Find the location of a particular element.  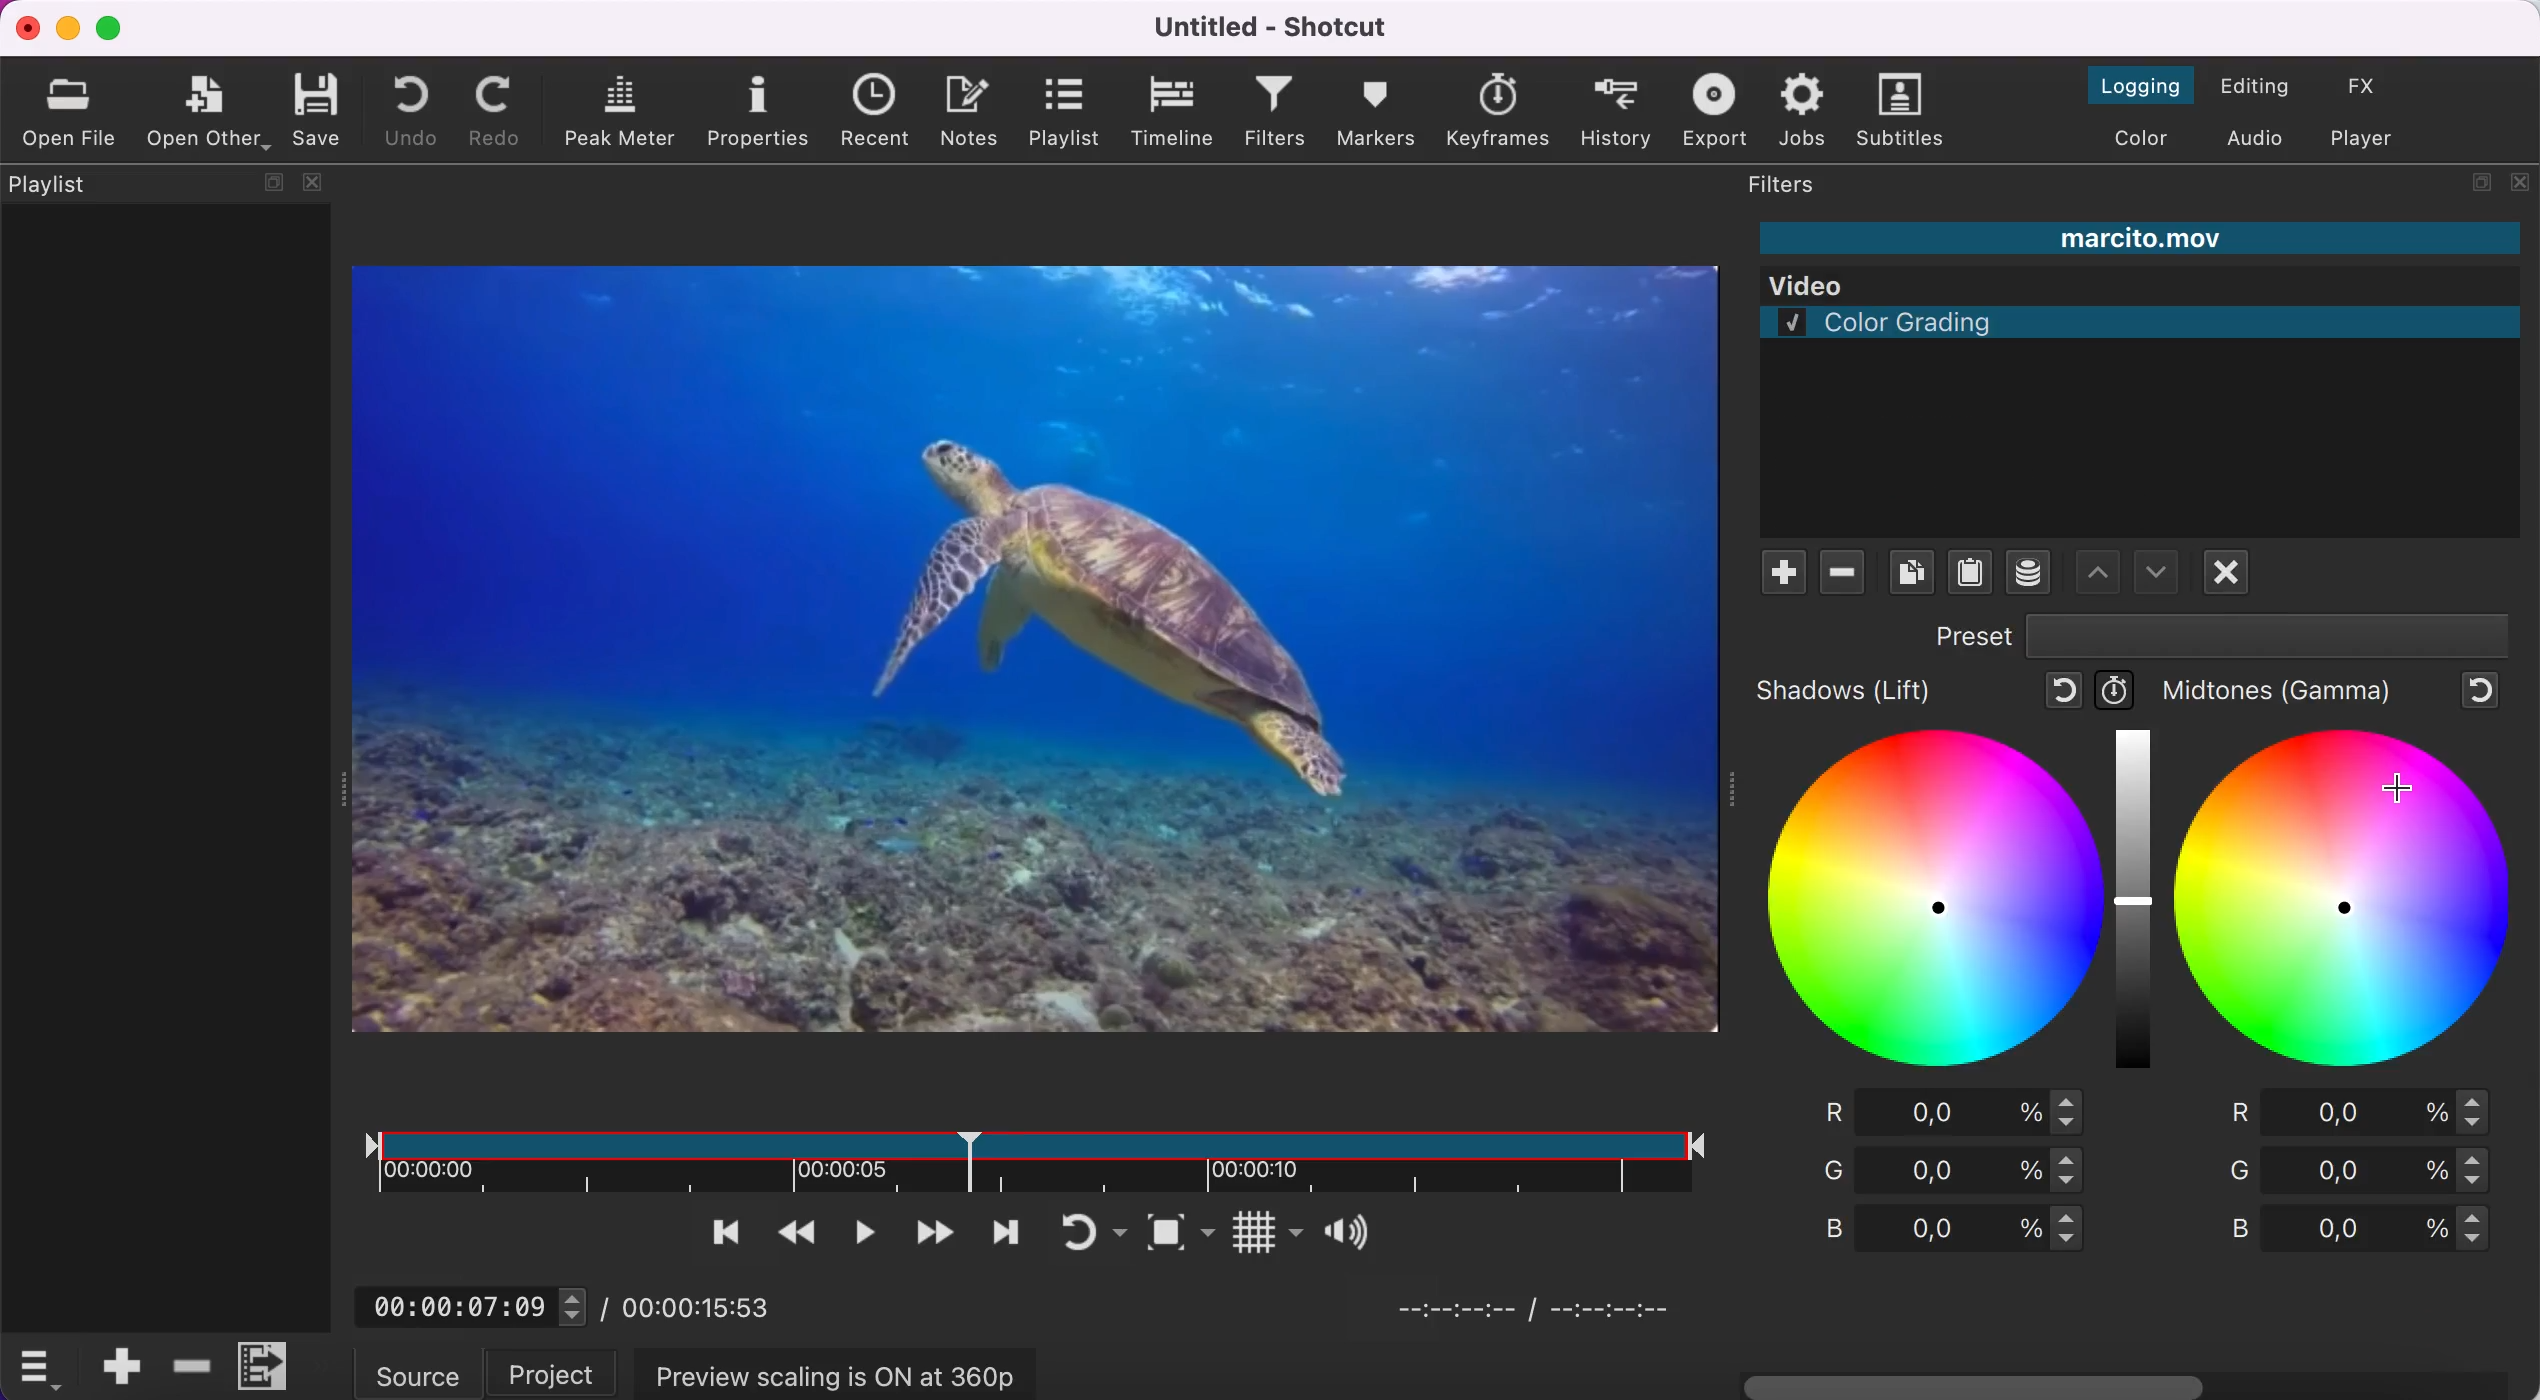

history is located at coordinates (1618, 111).